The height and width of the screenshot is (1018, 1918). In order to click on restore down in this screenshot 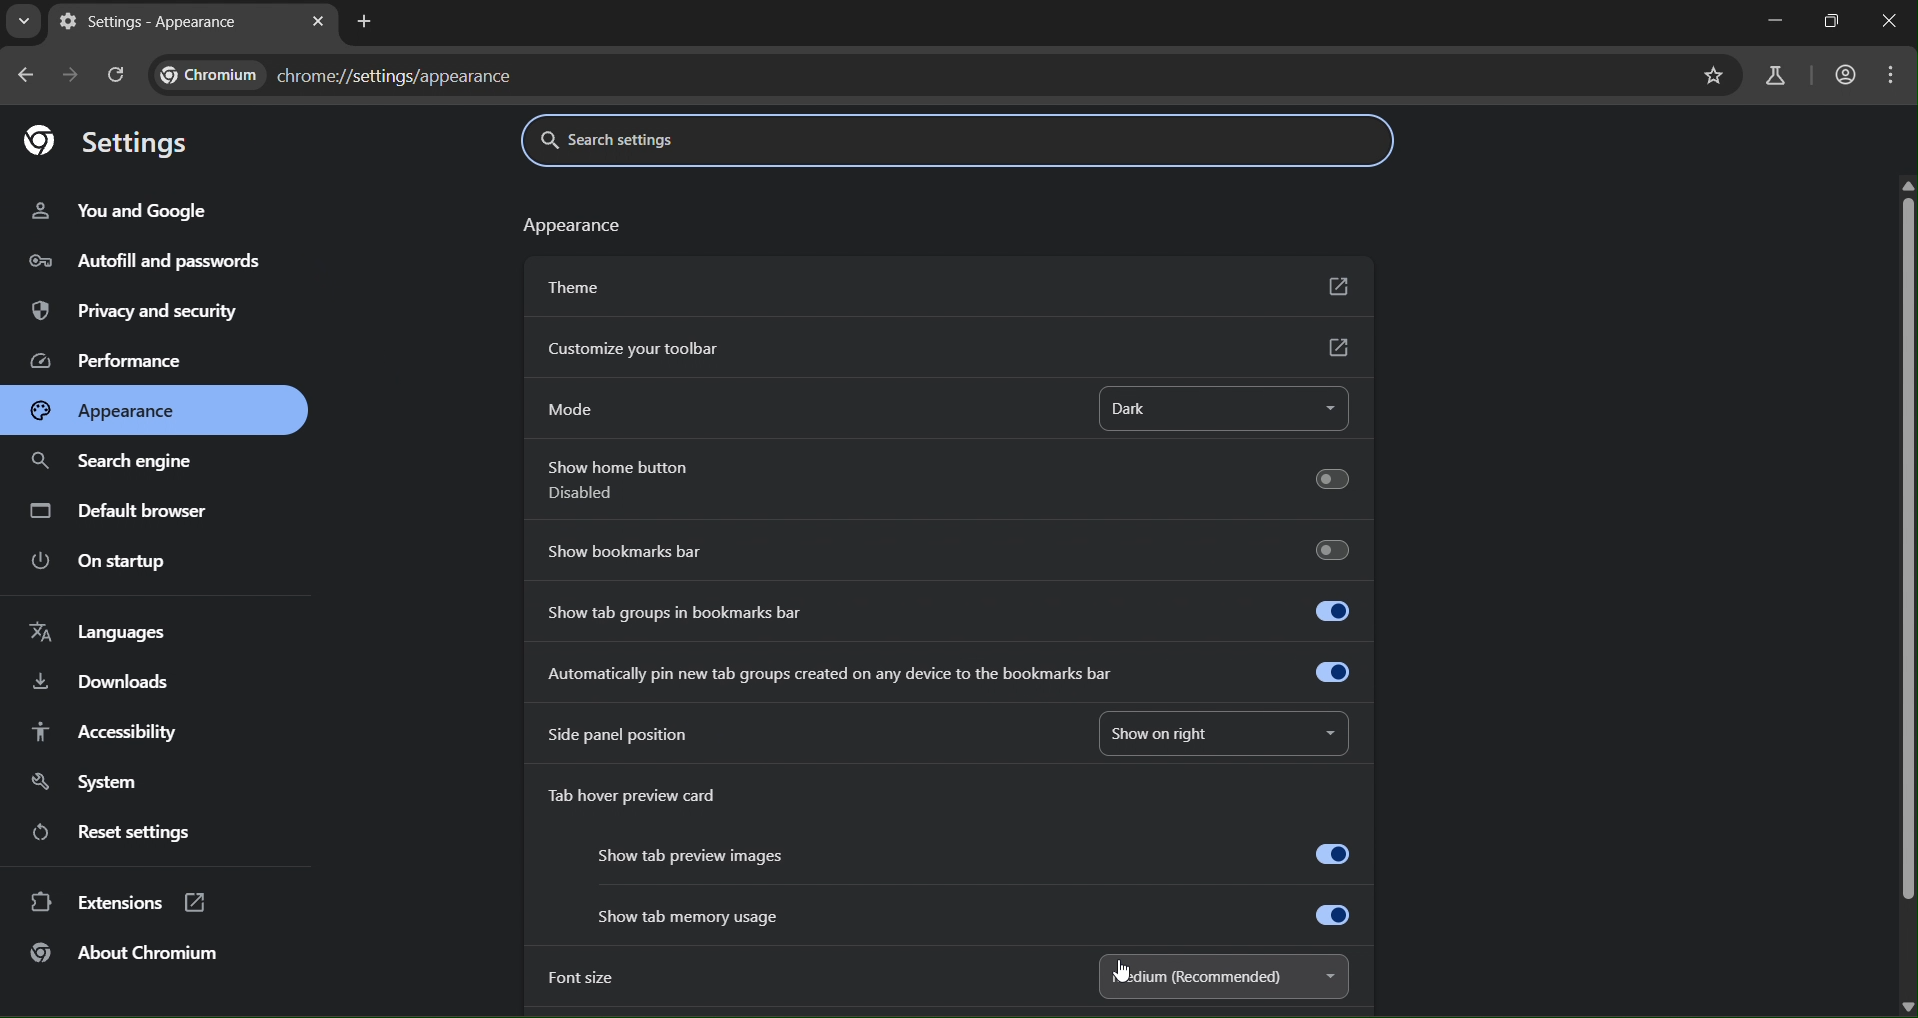, I will do `click(1829, 23)`.